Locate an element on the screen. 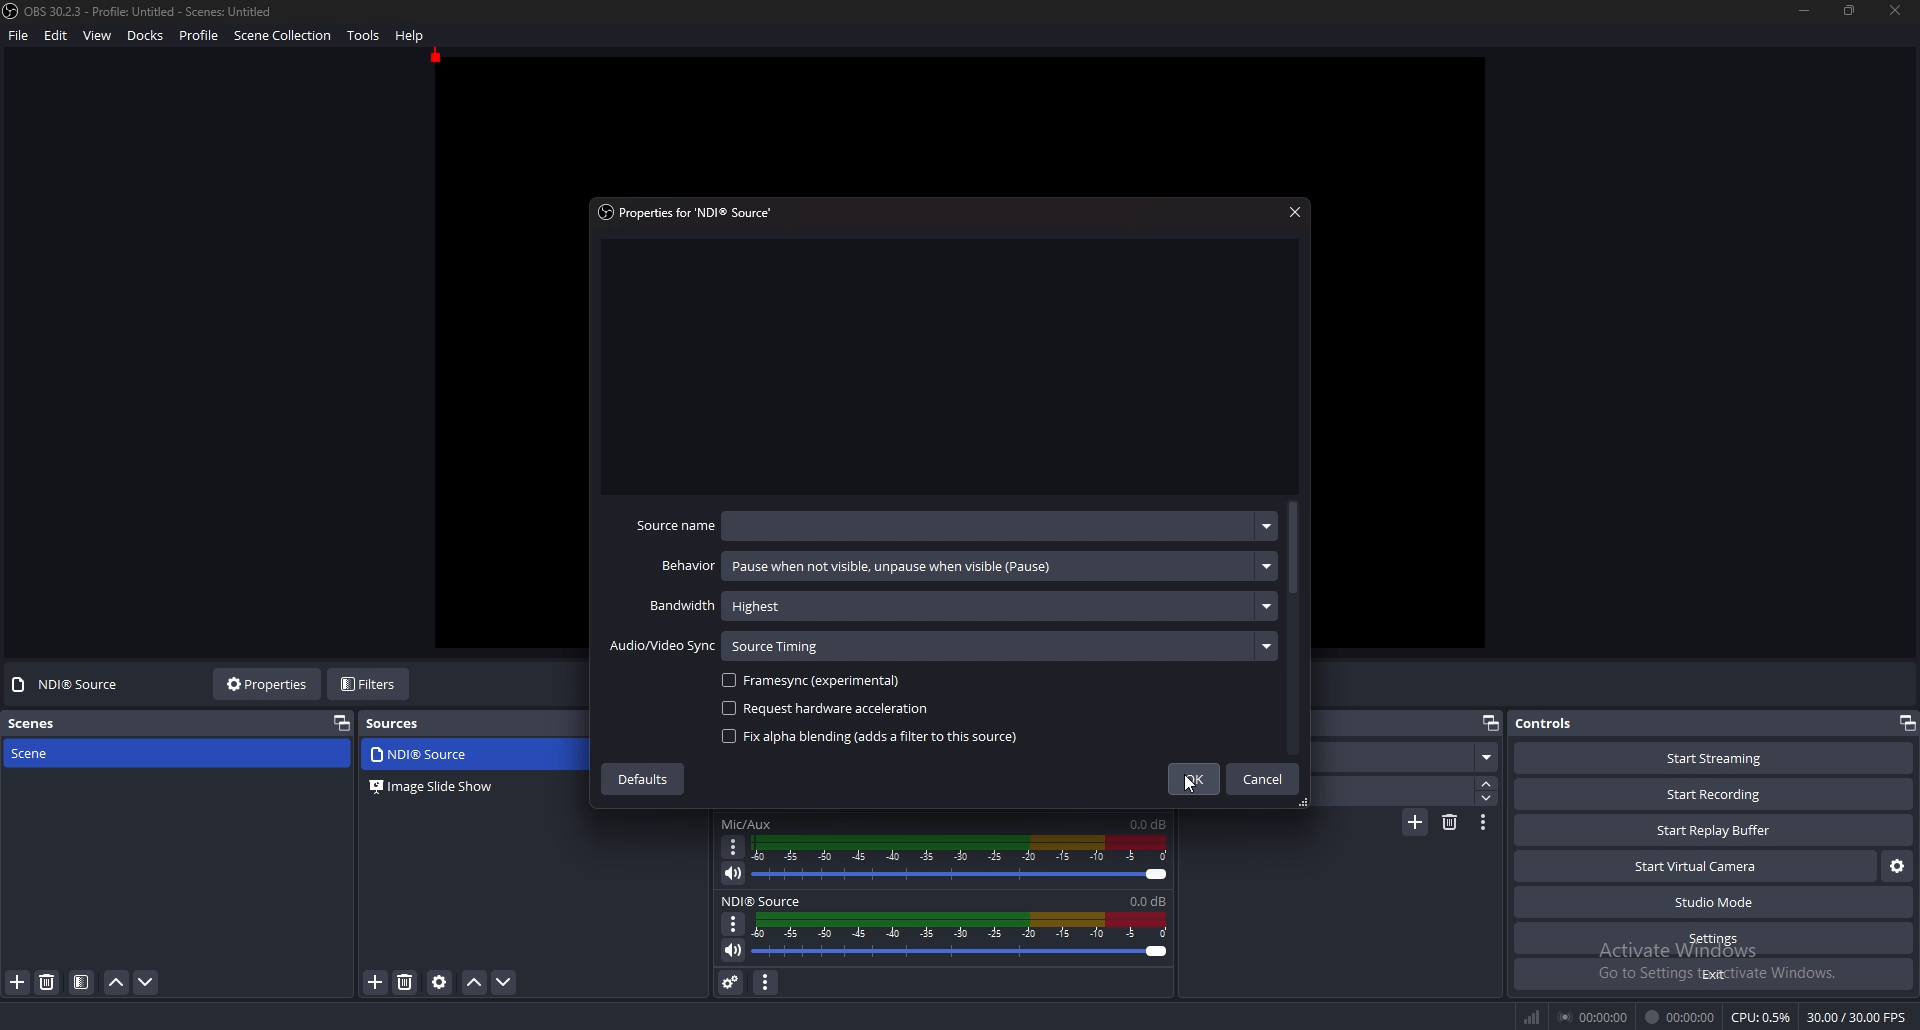 The image size is (1920, 1030). Button is located at coordinates (1489, 757).